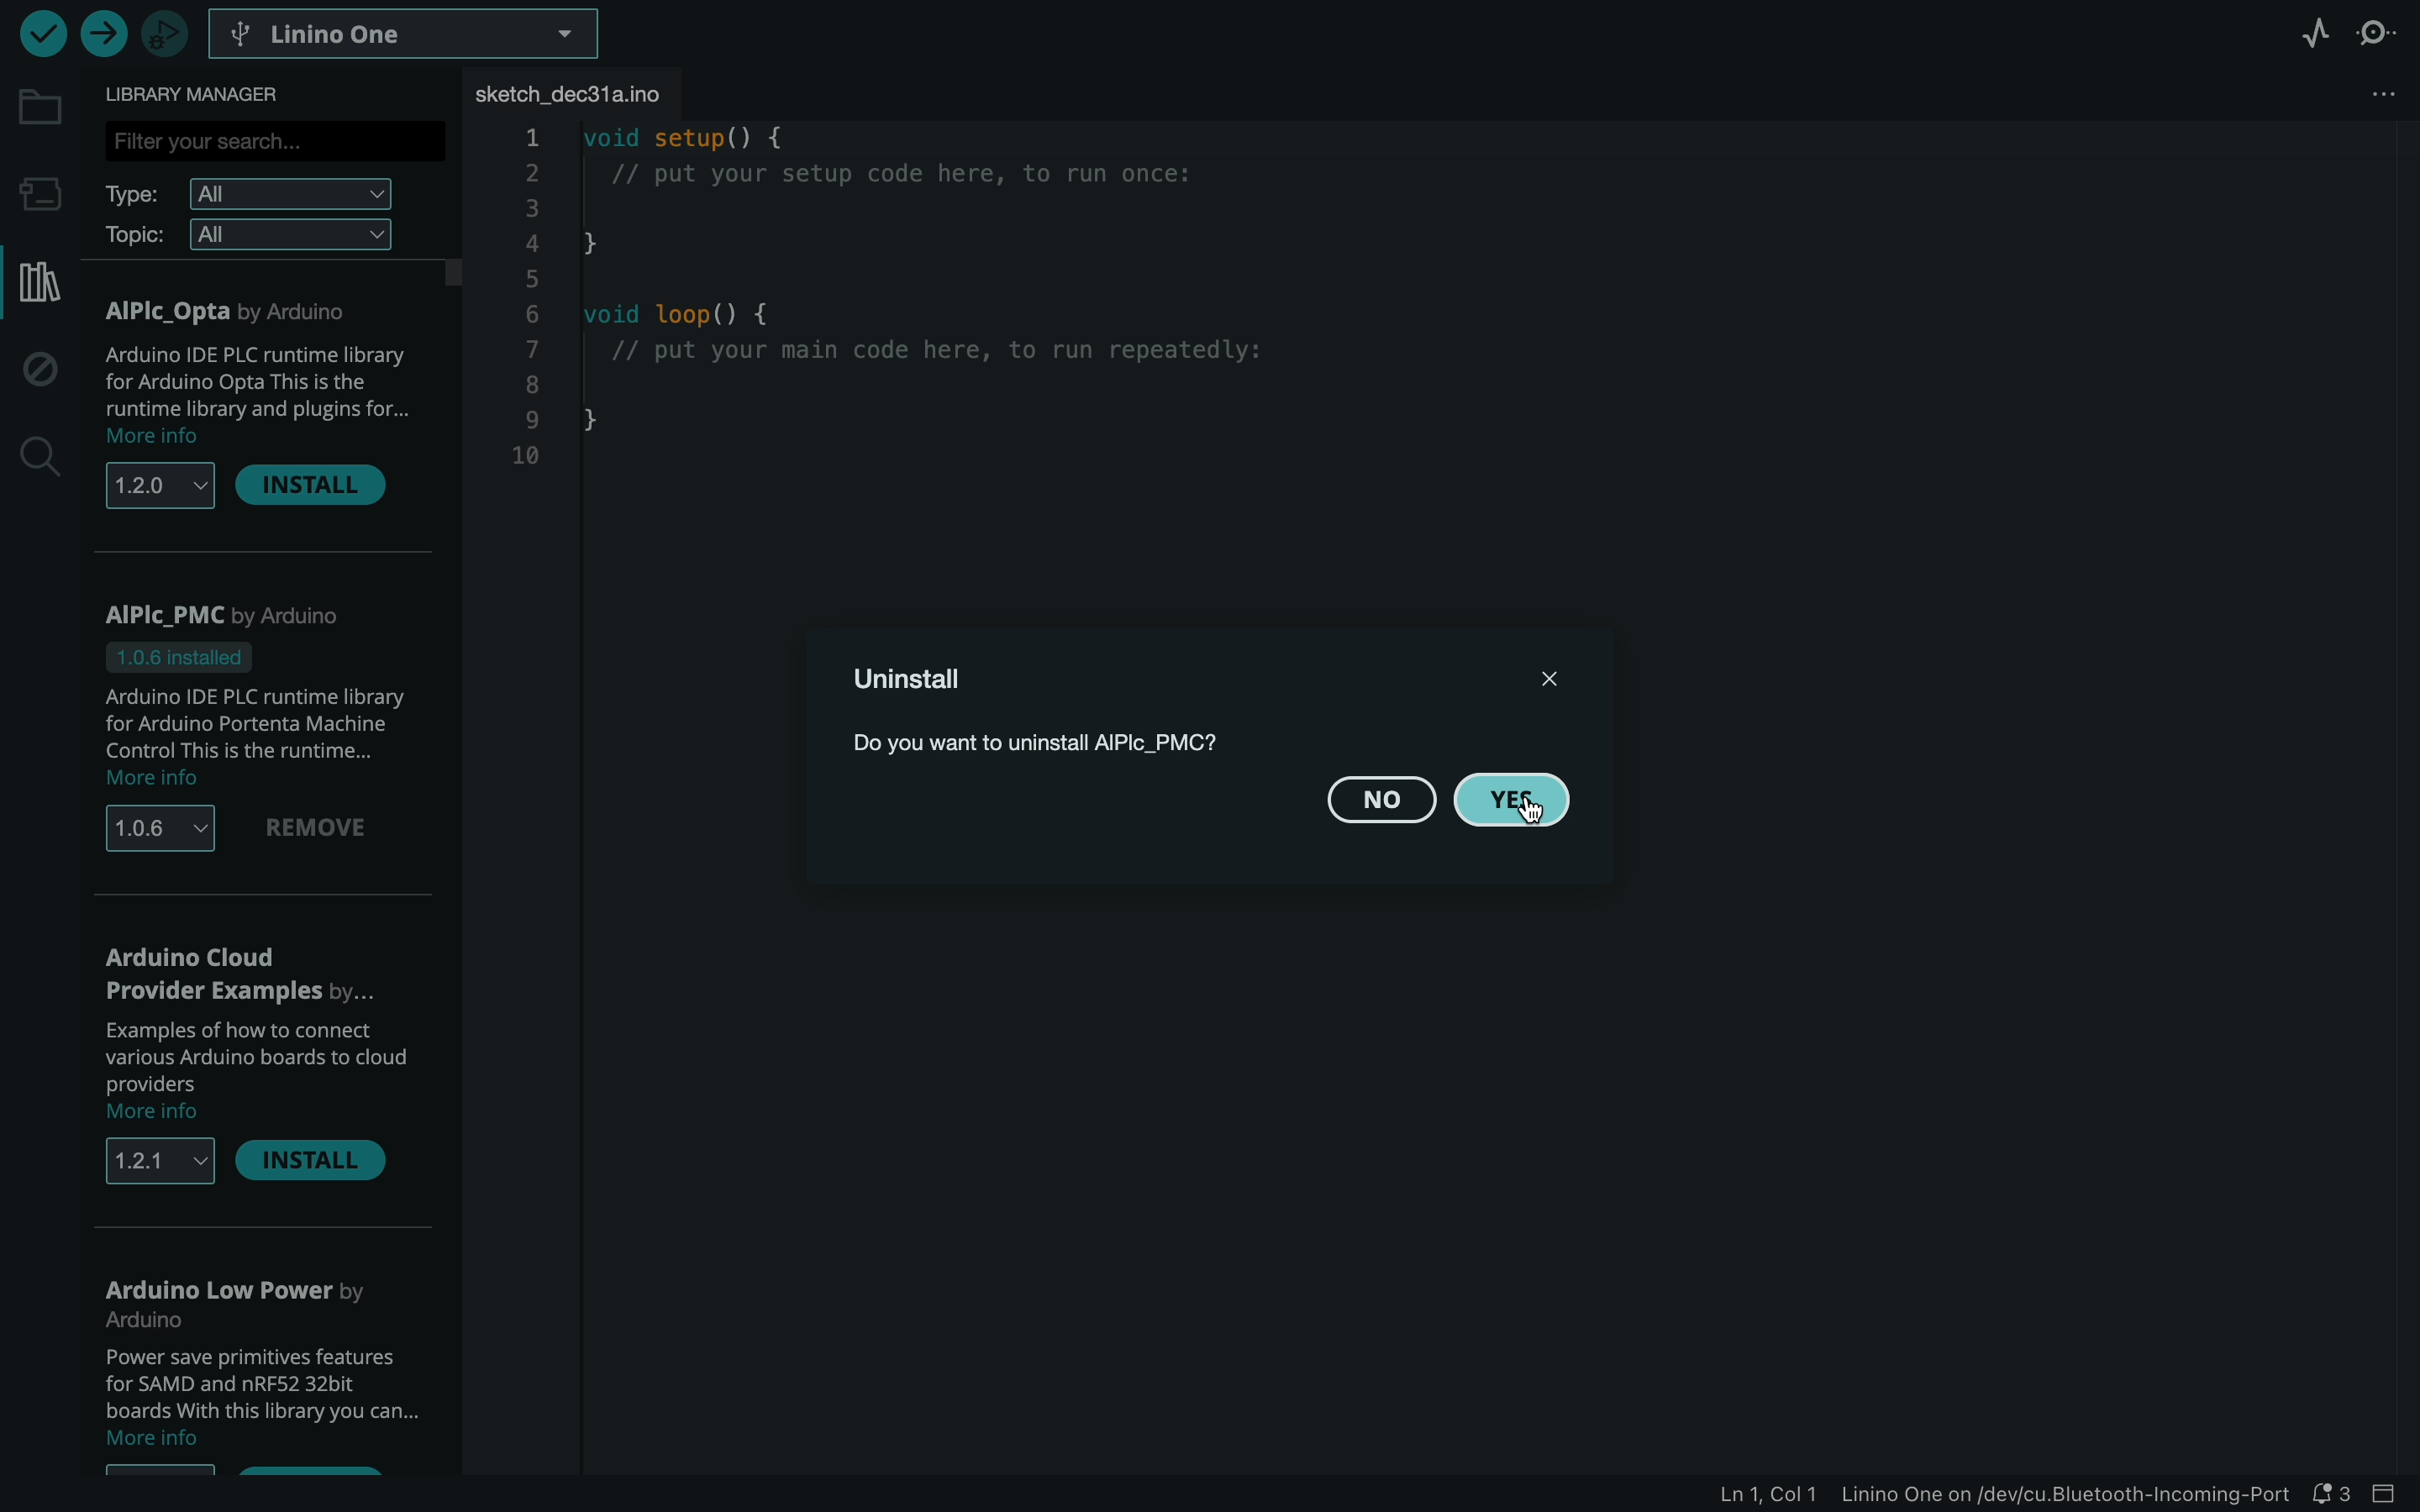  I want to click on debugger, so click(164, 37).